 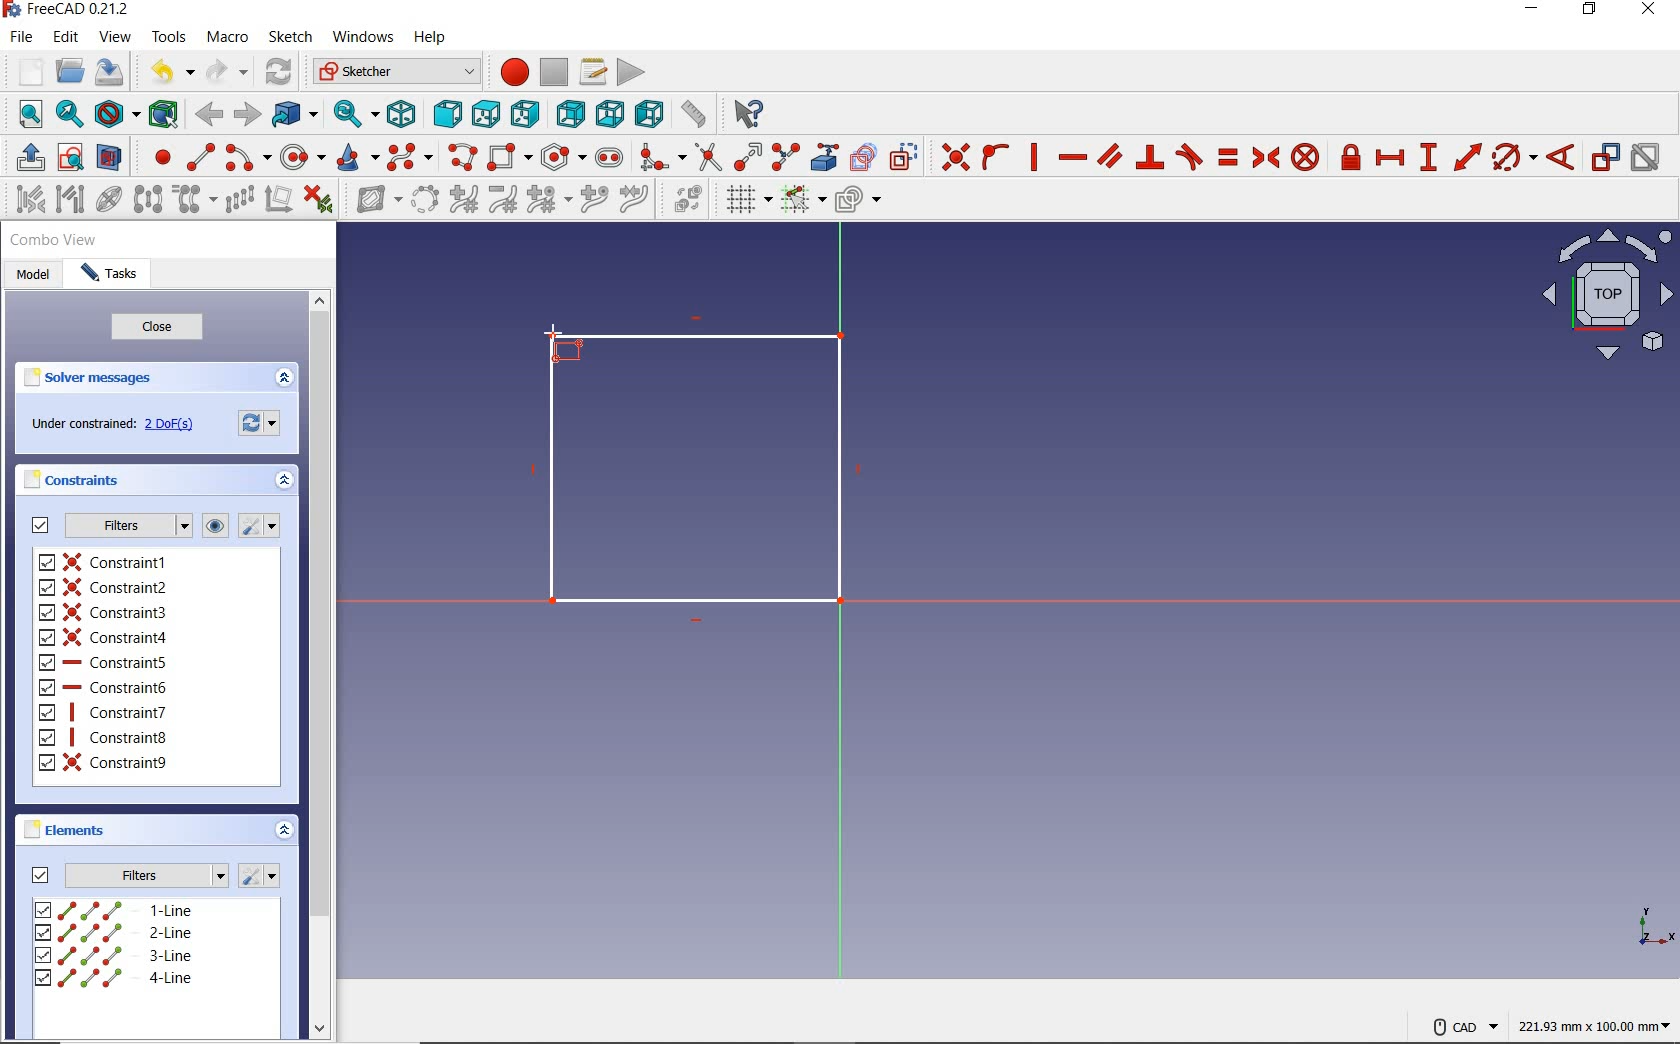 What do you see at coordinates (216, 526) in the screenshot?
I see `show/hide all listed constraints from3D view` at bounding box center [216, 526].